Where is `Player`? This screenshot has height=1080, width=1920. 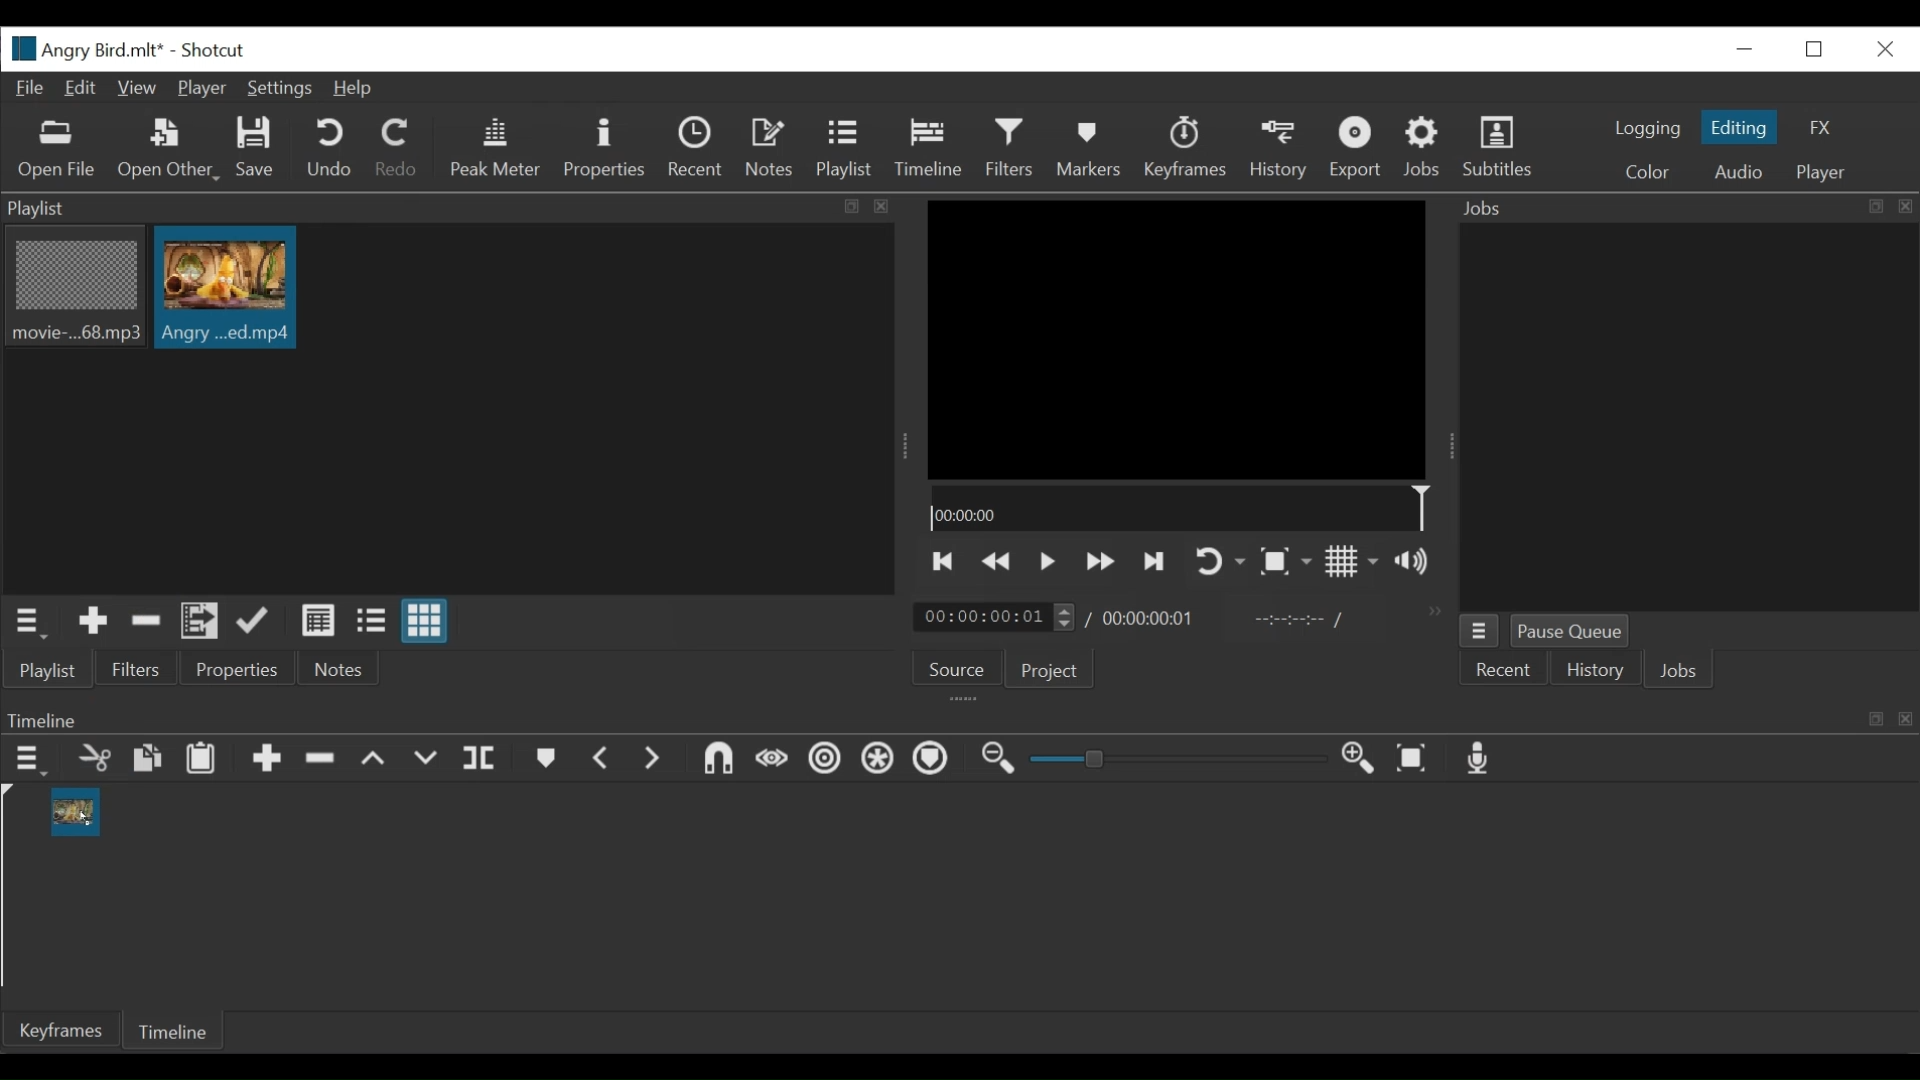 Player is located at coordinates (1820, 174).